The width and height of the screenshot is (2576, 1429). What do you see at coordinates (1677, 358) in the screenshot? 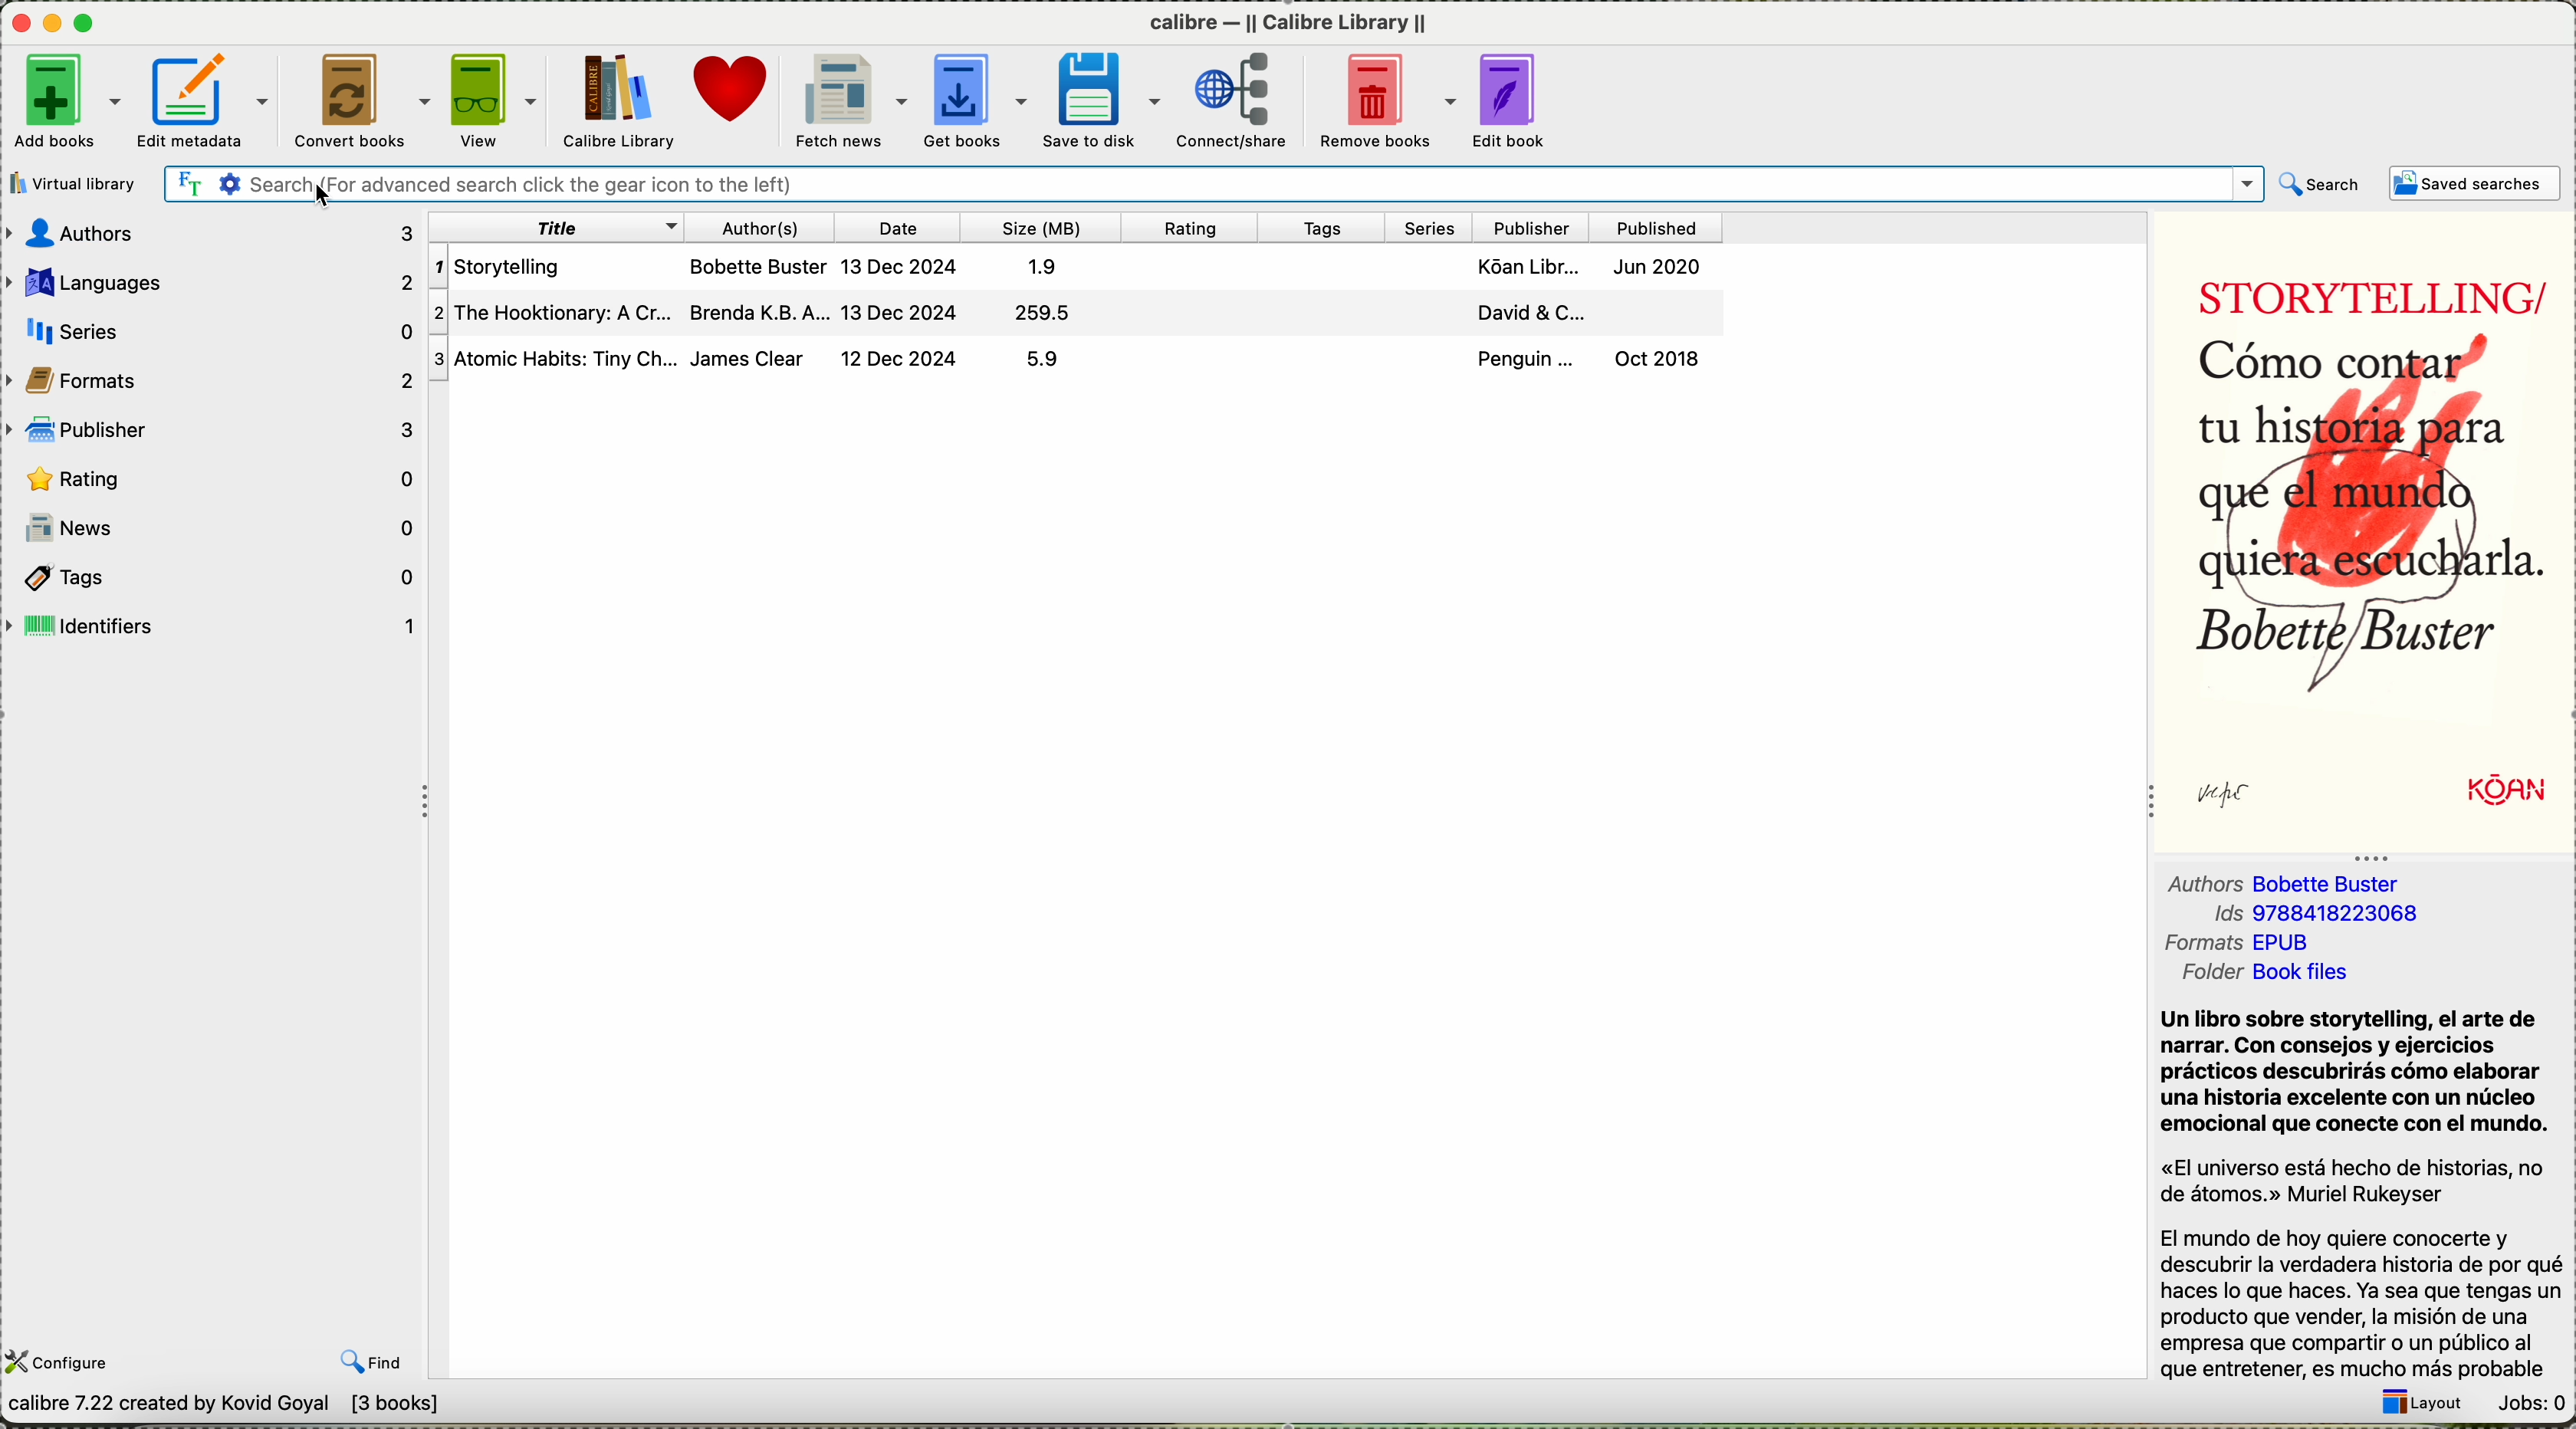
I see `Oct 2018` at bounding box center [1677, 358].